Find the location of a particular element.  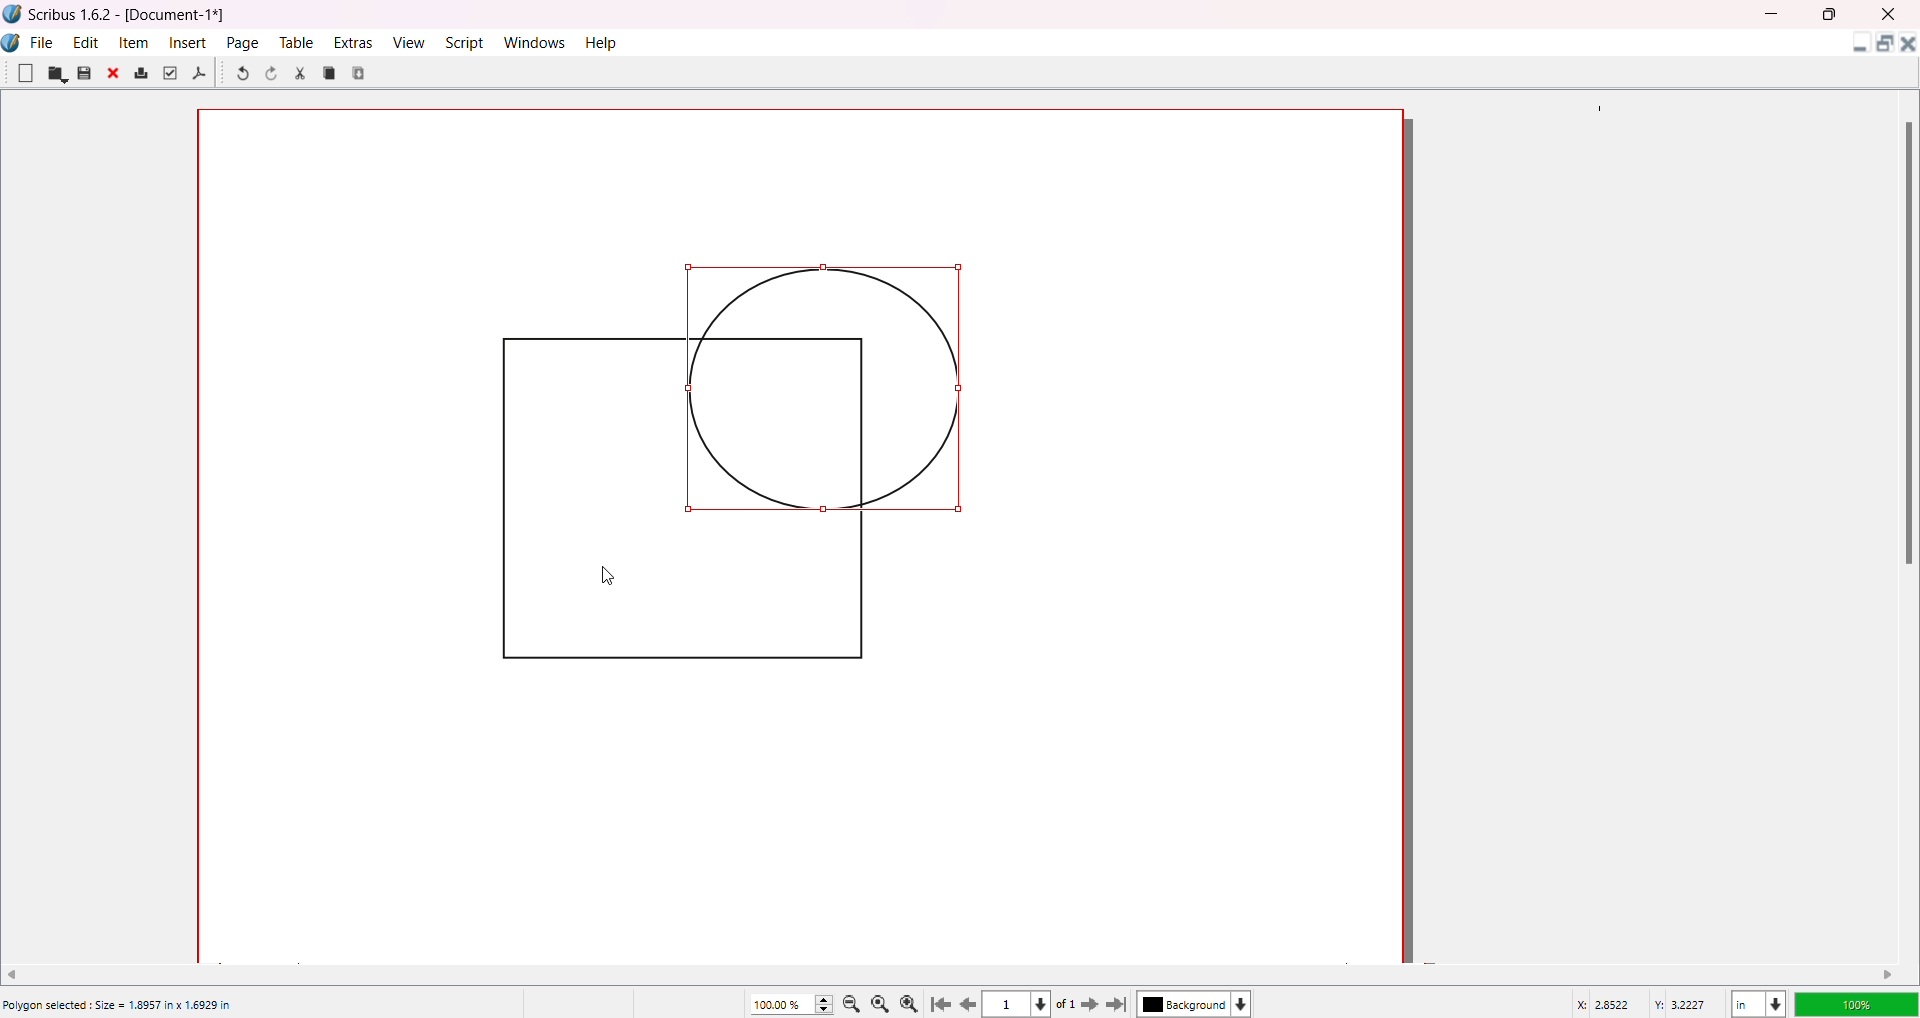

Polygon selected: Size = 1.8957 in x 1.6929 in is located at coordinates (122, 1005).